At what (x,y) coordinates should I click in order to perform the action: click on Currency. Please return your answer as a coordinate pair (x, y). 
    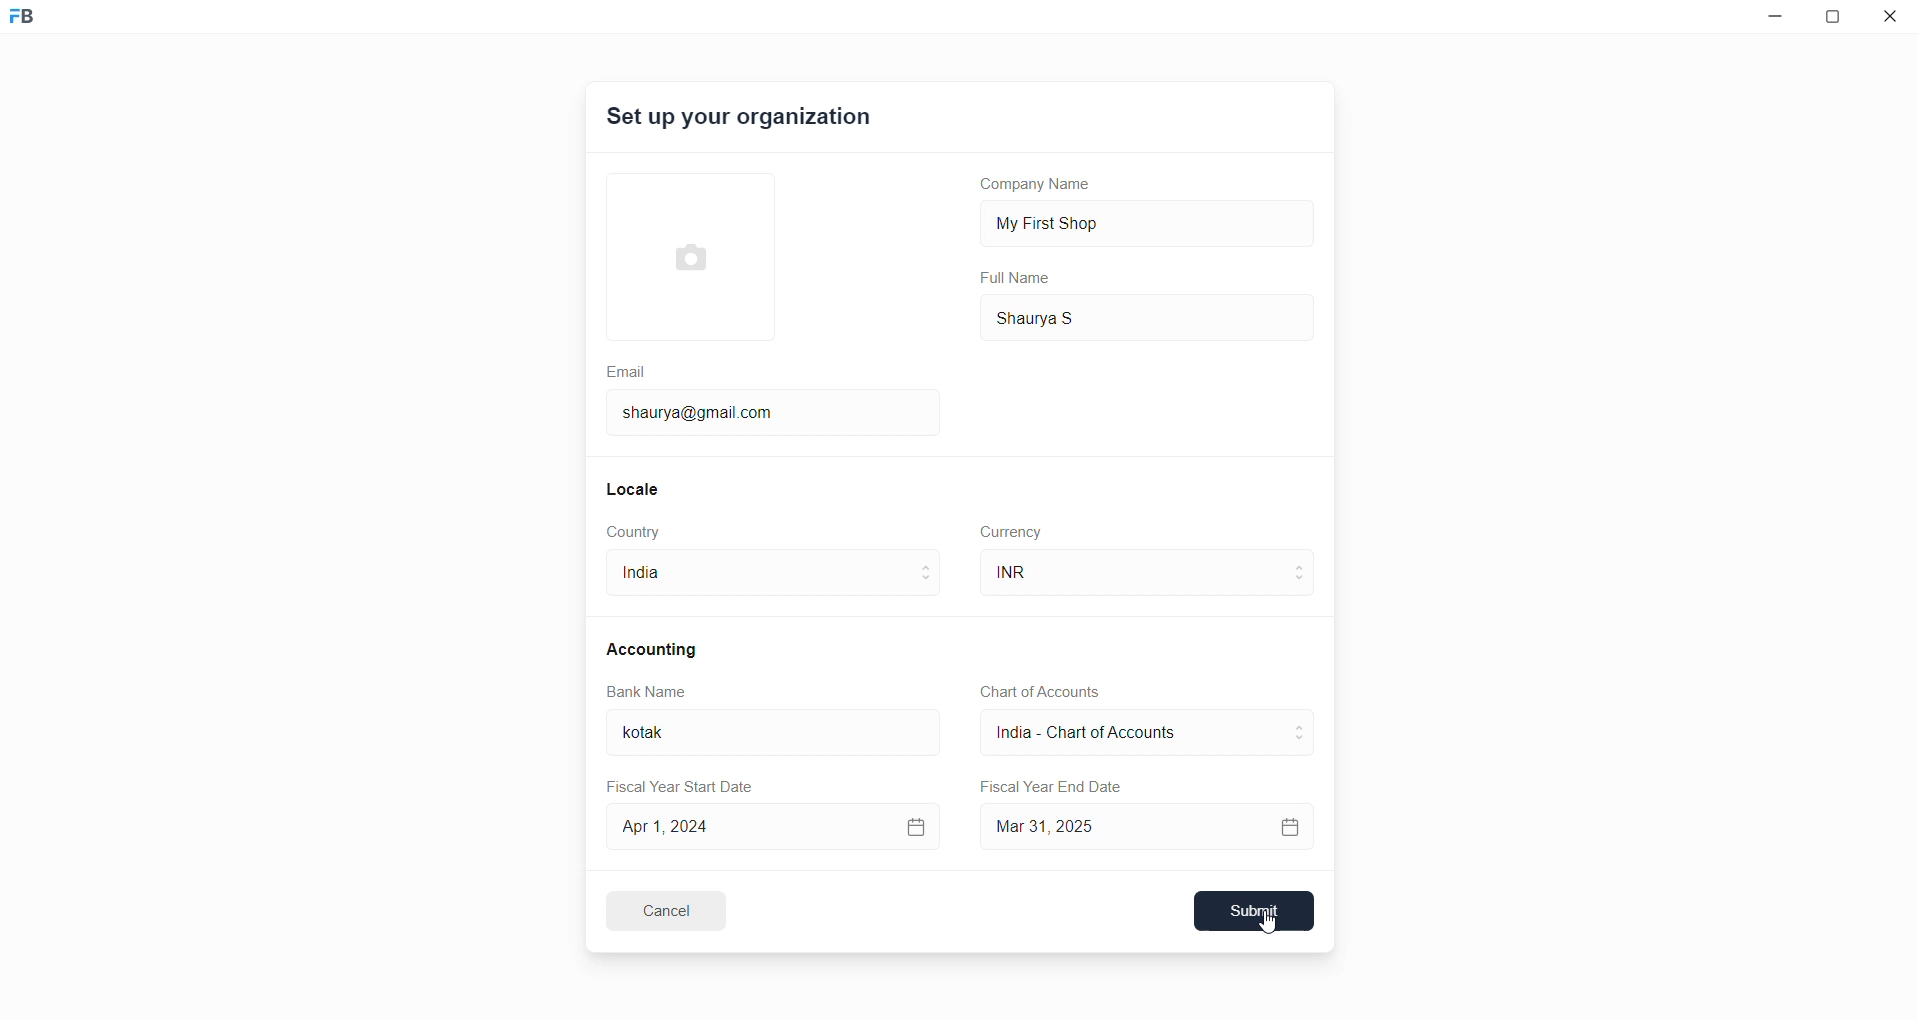
    Looking at the image, I should click on (1014, 530).